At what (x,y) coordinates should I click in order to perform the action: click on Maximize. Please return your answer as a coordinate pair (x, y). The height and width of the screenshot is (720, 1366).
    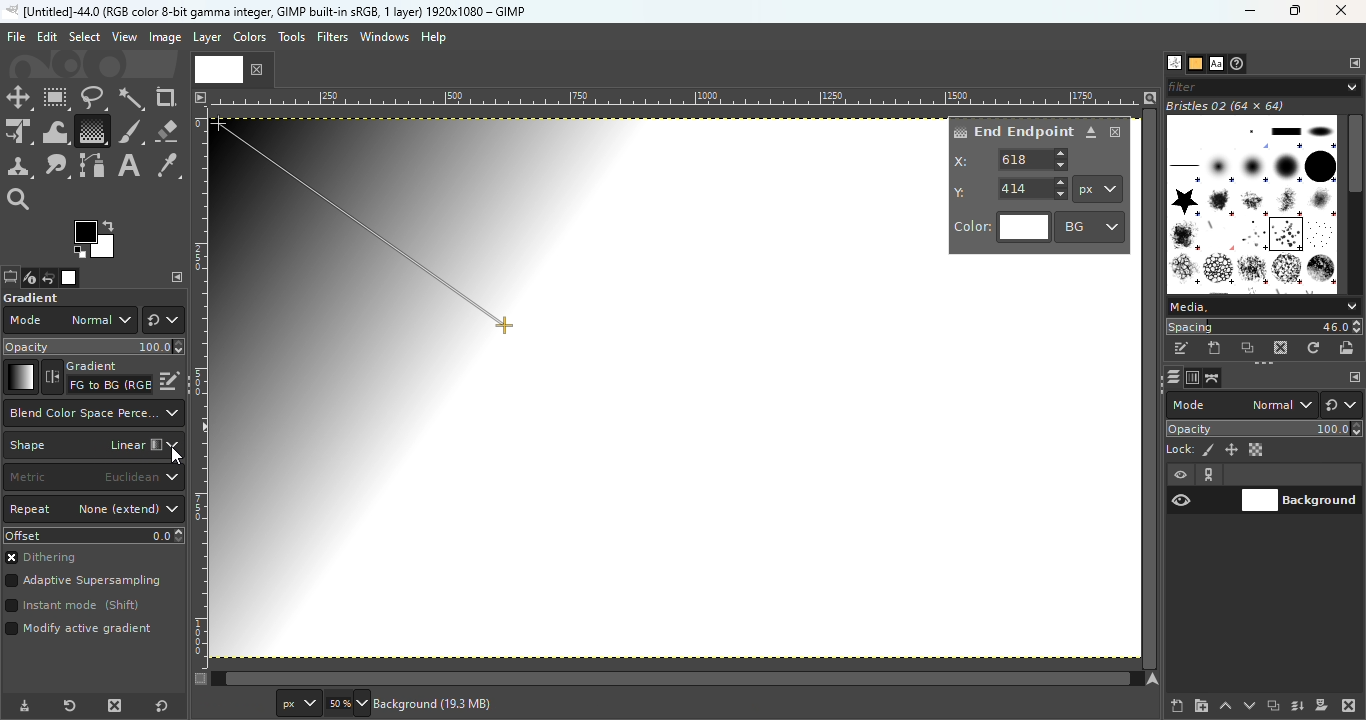
    Looking at the image, I should click on (1300, 11).